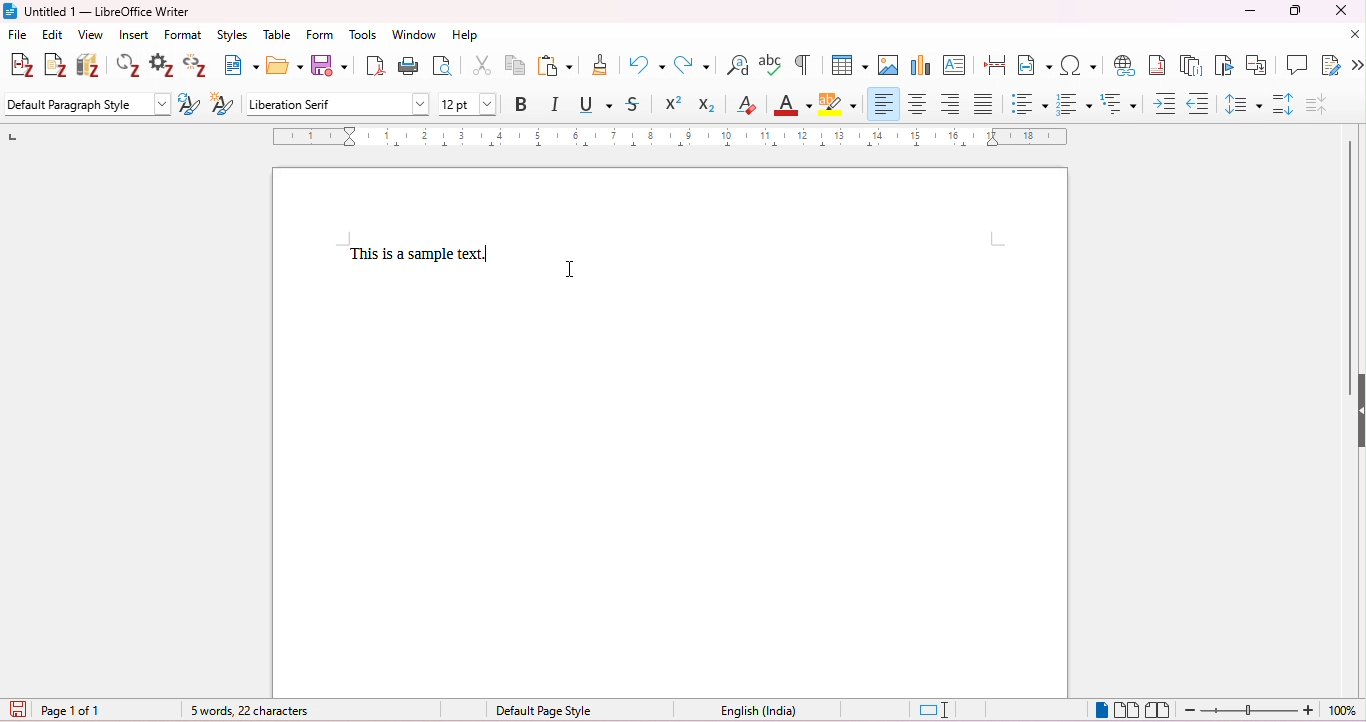 The width and height of the screenshot is (1366, 722). What do you see at coordinates (101, 12) in the screenshot?
I see `title` at bounding box center [101, 12].